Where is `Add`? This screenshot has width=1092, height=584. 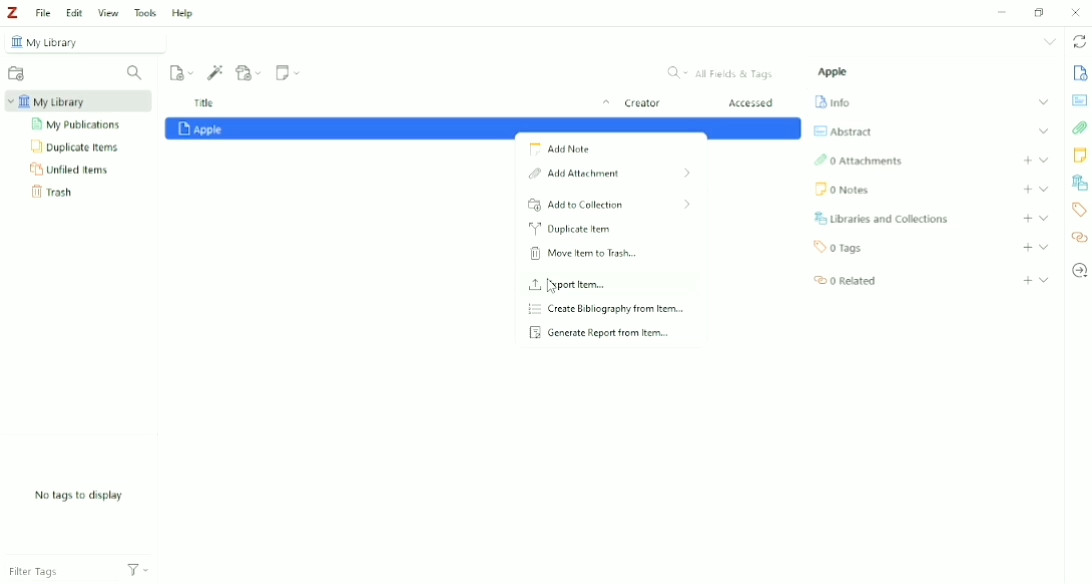 Add is located at coordinates (1027, 280).